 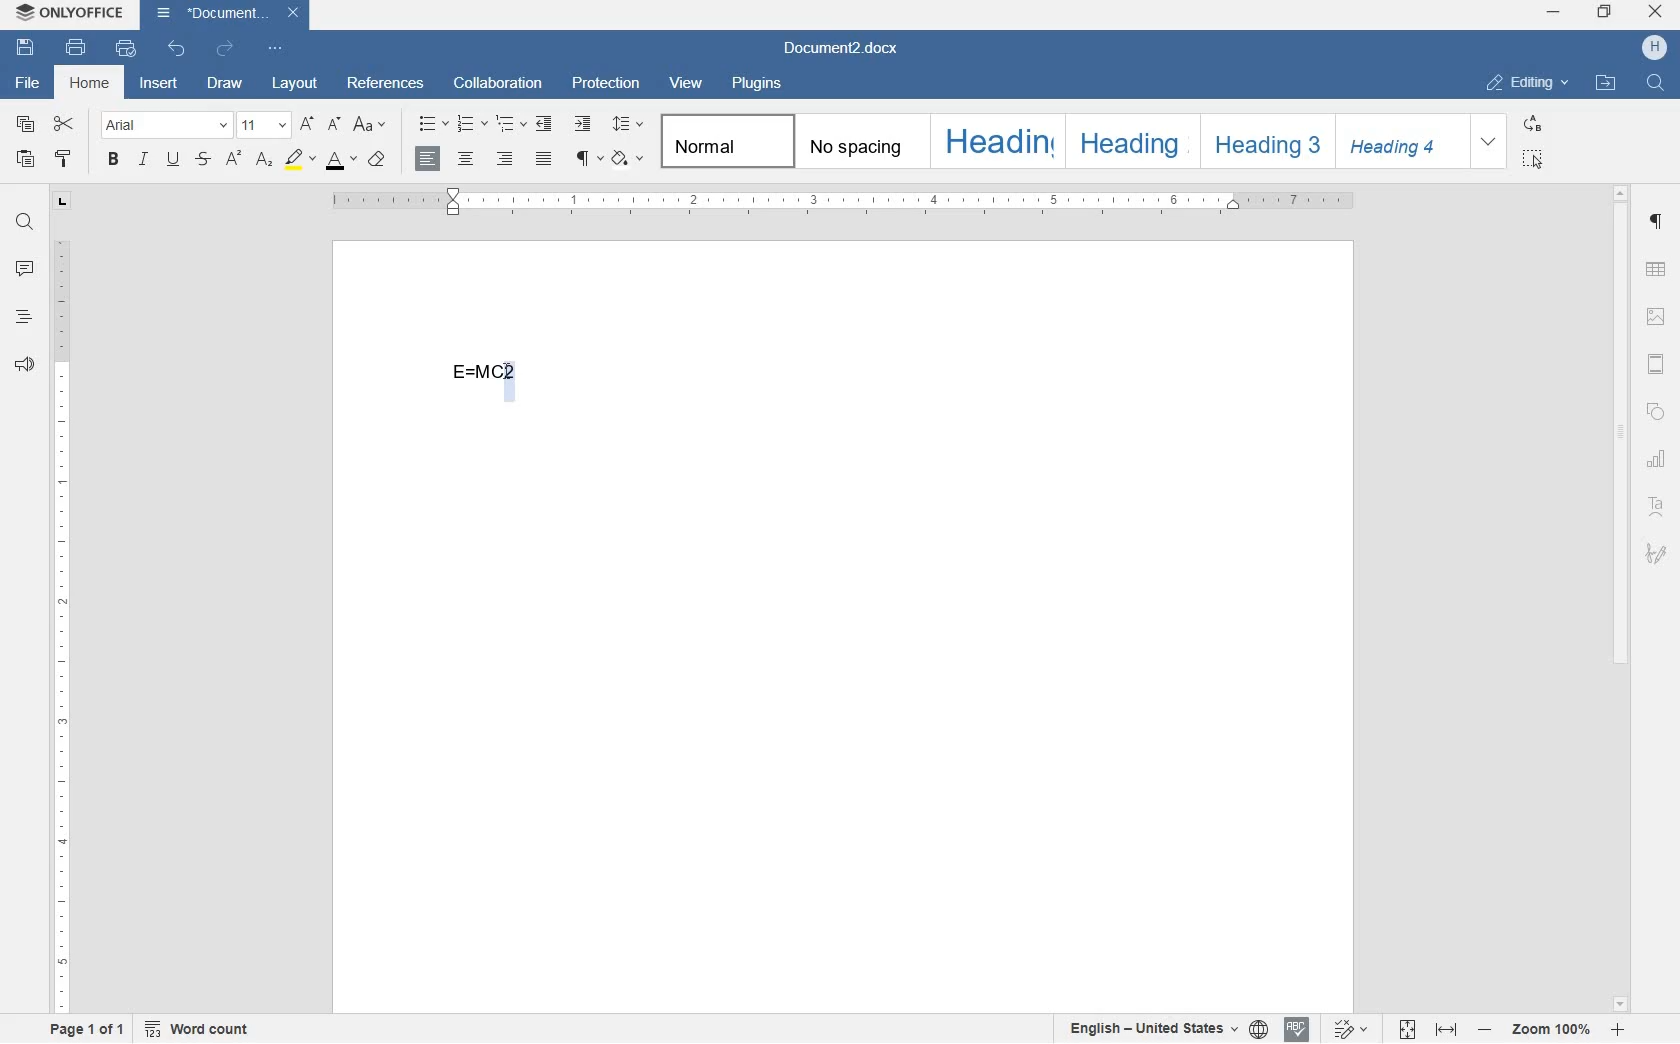 What do you see at coordinates (379, 162) in the screenshot?
I see `case style` at bounding box center [379, 162].